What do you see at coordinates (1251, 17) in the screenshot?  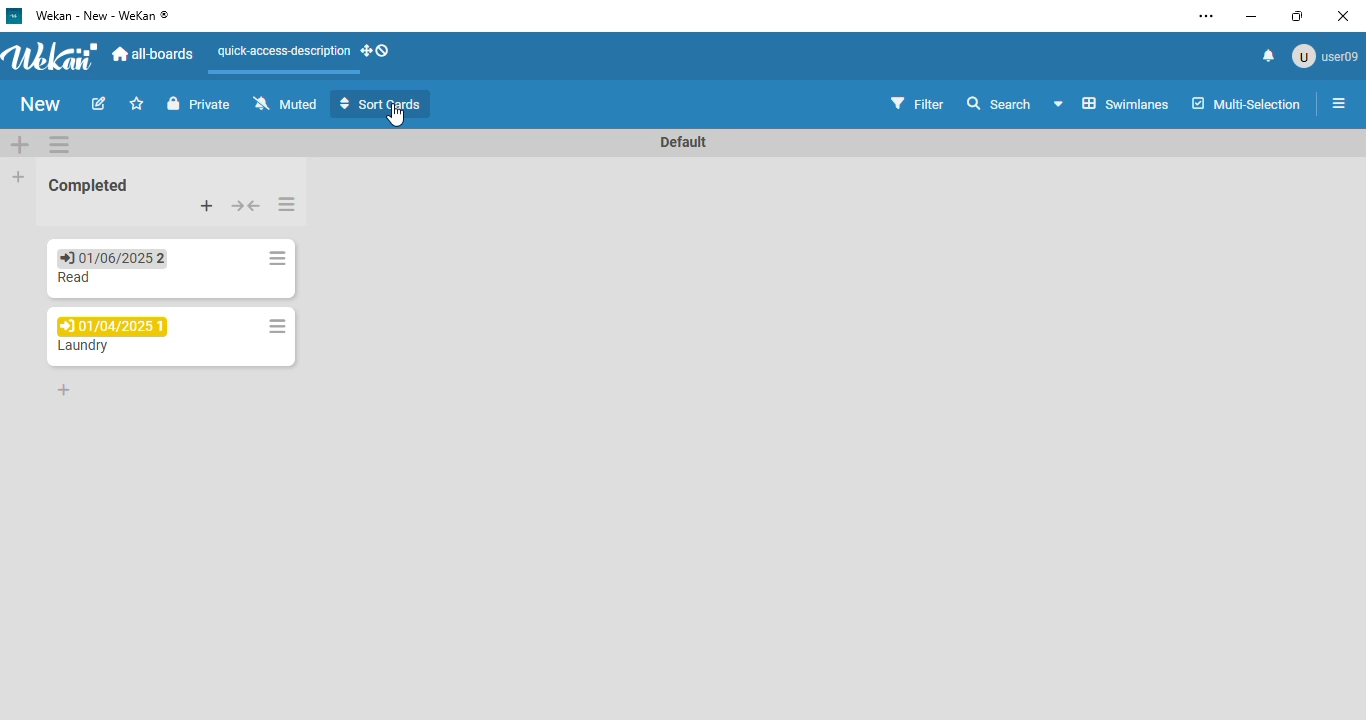 I see `minimize` at bounding box center [1251, 17].